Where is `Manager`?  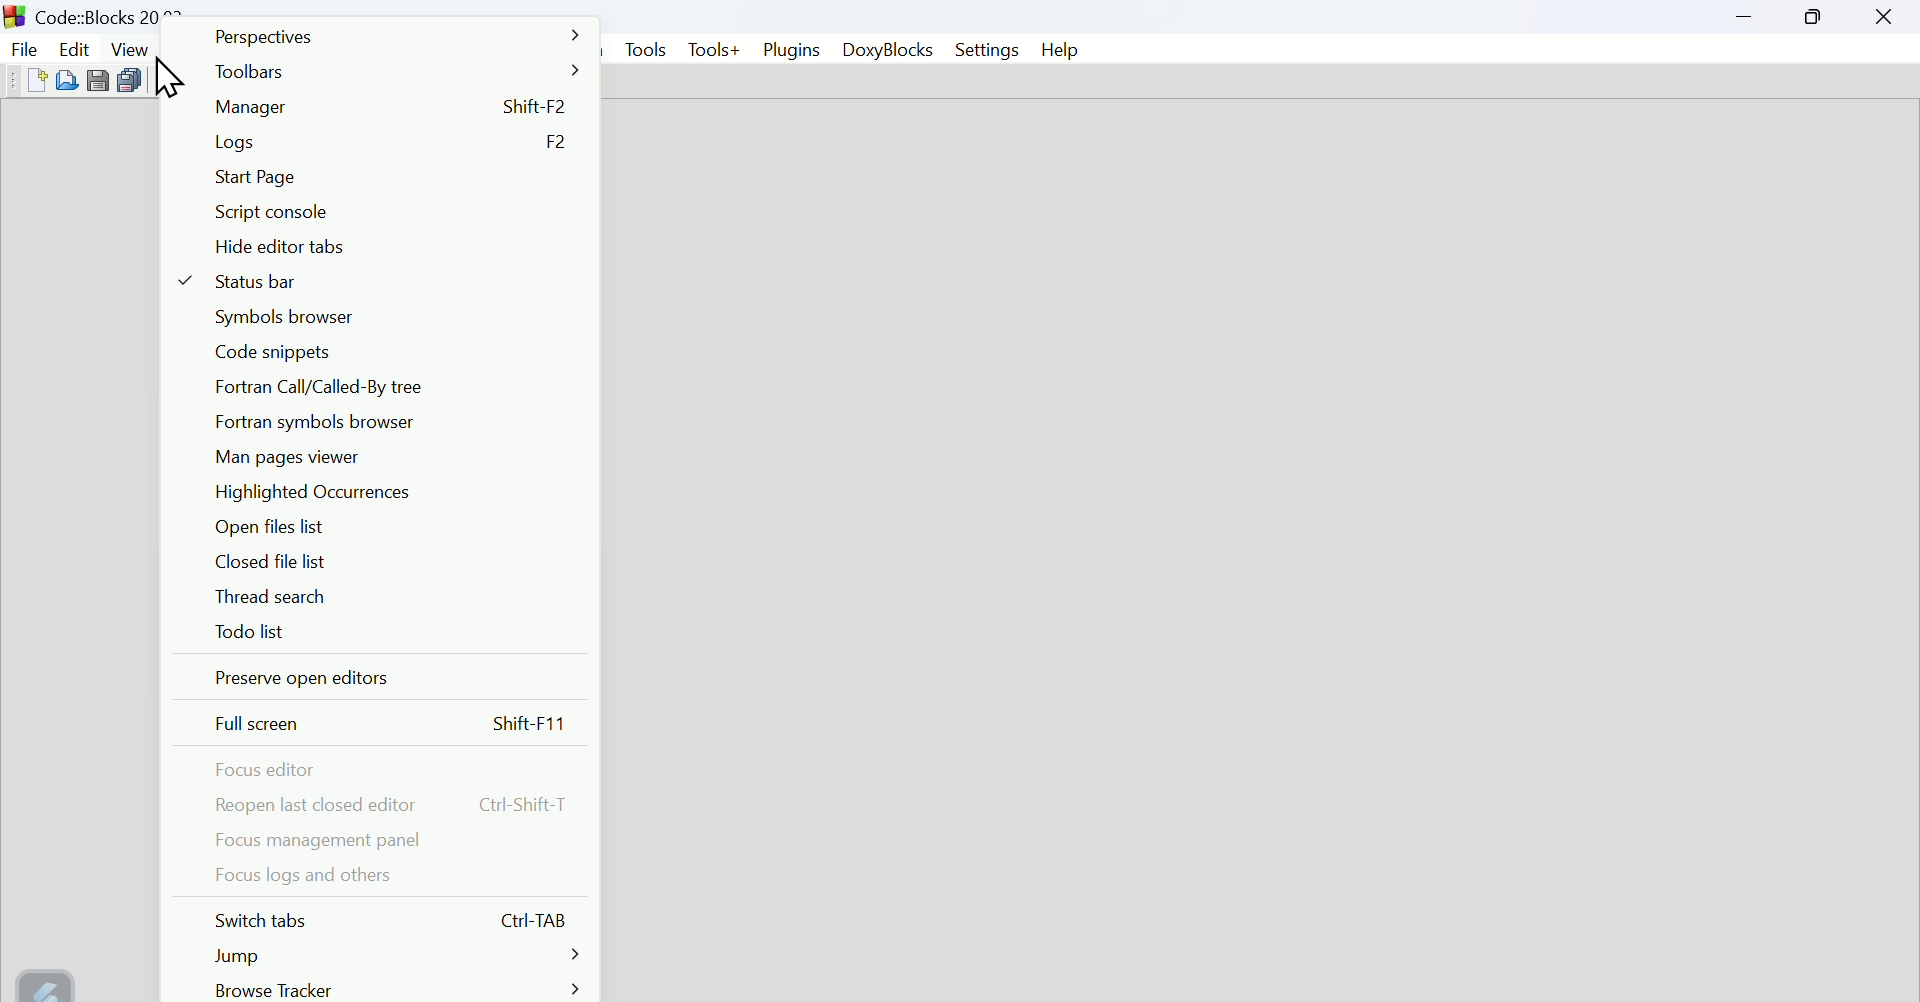 Manager is located at coordinates (389, 107).